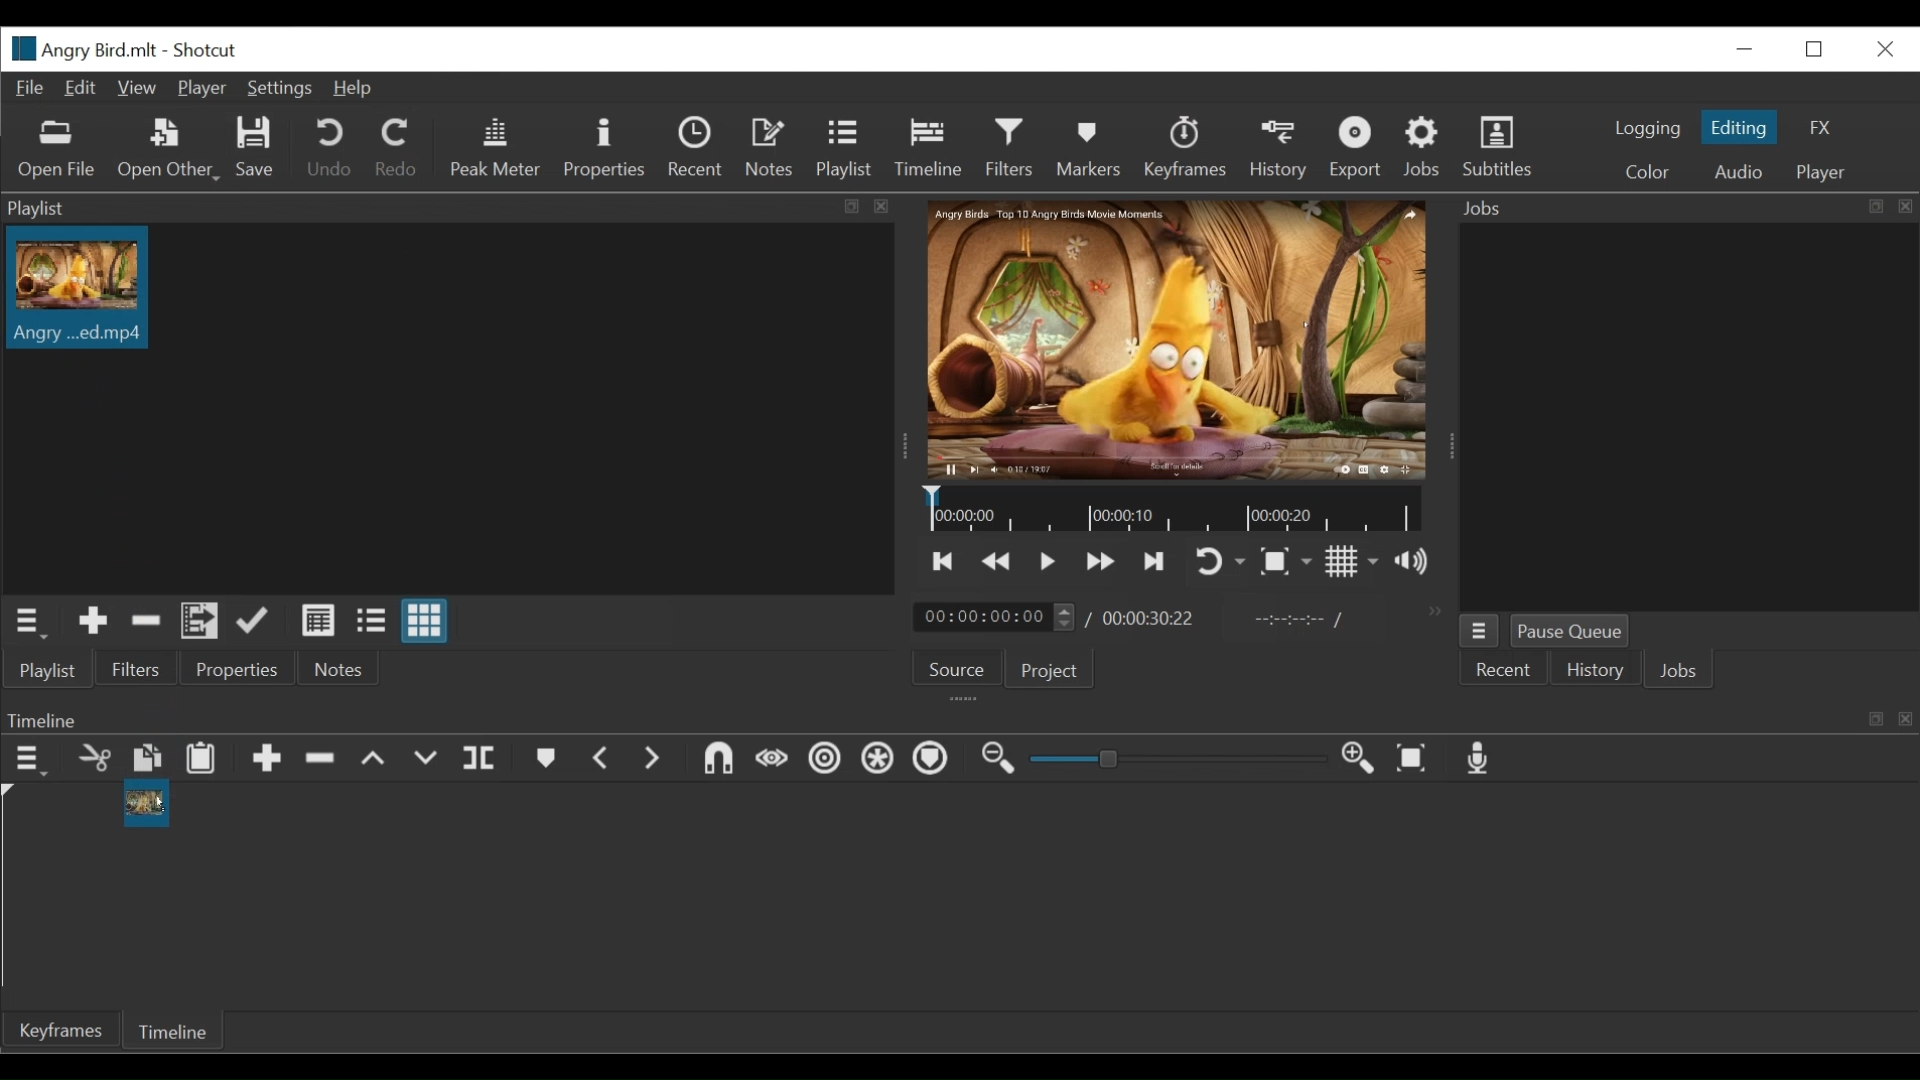 This screenshot has width=1920, height=1080. I want to click on Add files to the playlist, so click(200, 622).